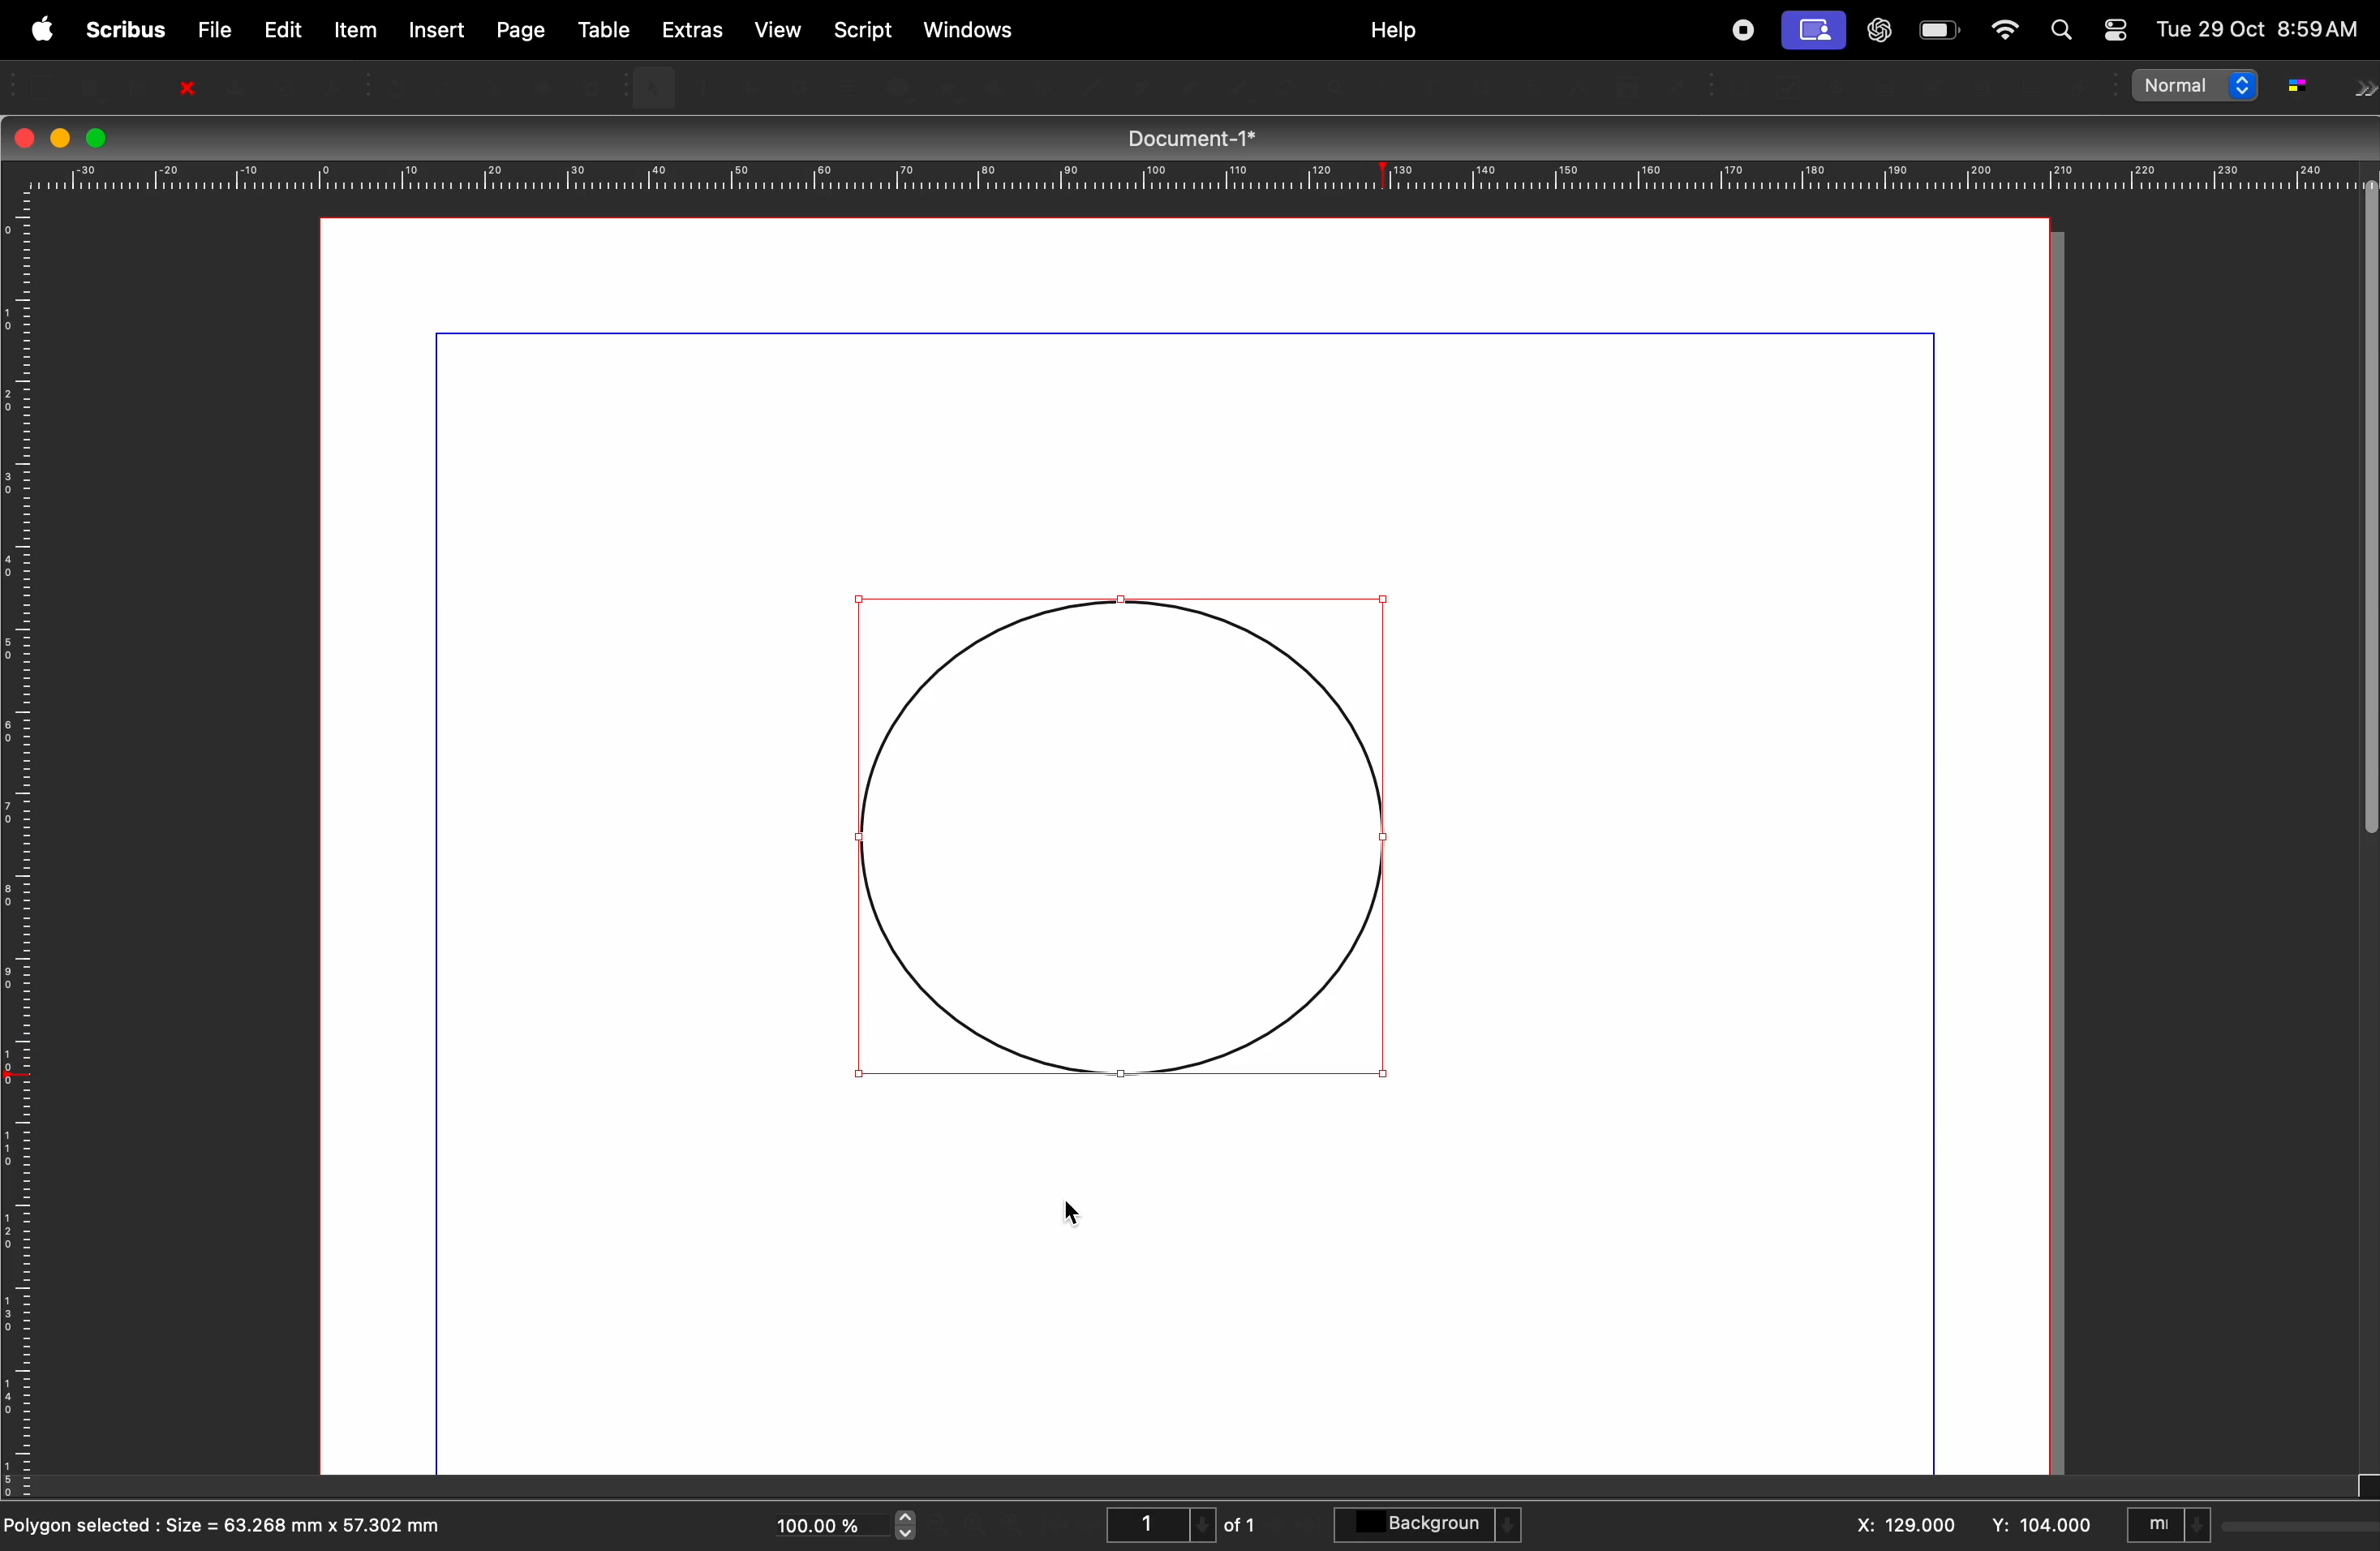 This screenshot has height=1551, width=2380. What do you see at coordinates (1288, 88) in the screenshot?
I see `rotate item` at bounding box center [1288, 88].